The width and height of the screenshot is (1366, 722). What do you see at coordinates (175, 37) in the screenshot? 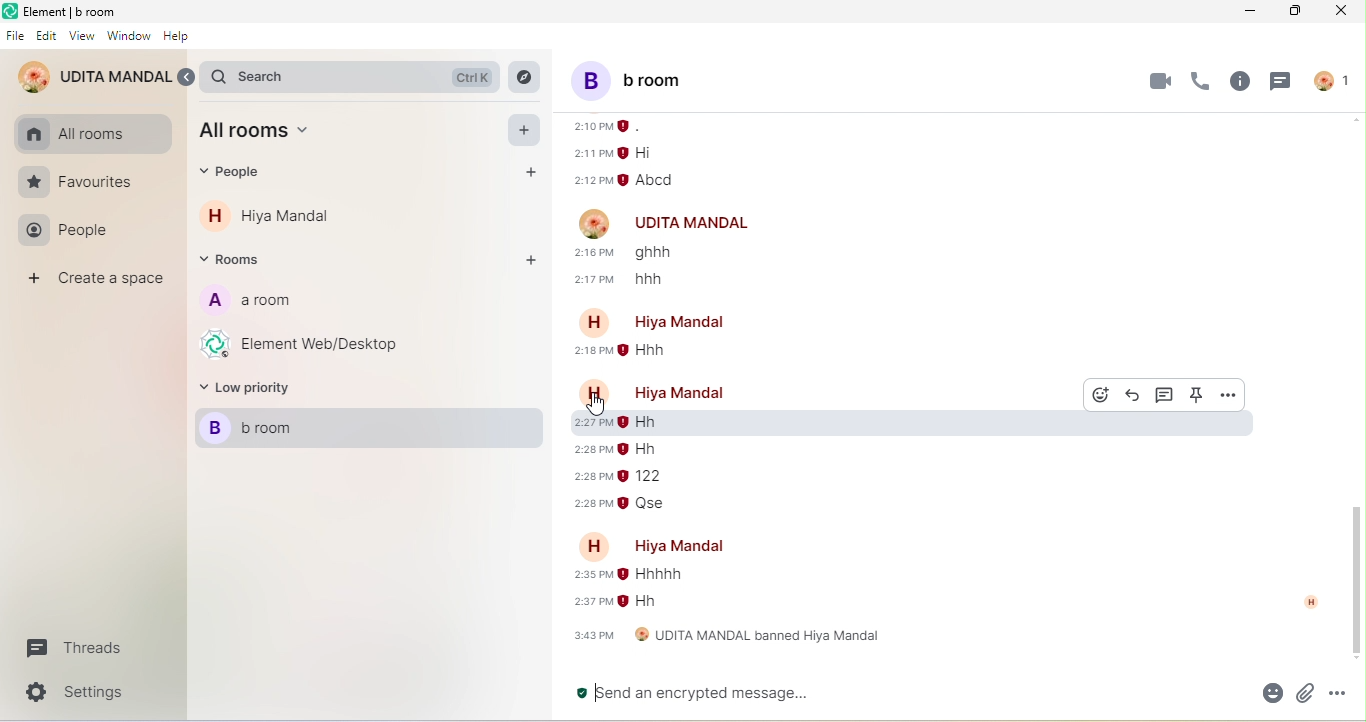
I see `help` at bounding box center [175, 37].